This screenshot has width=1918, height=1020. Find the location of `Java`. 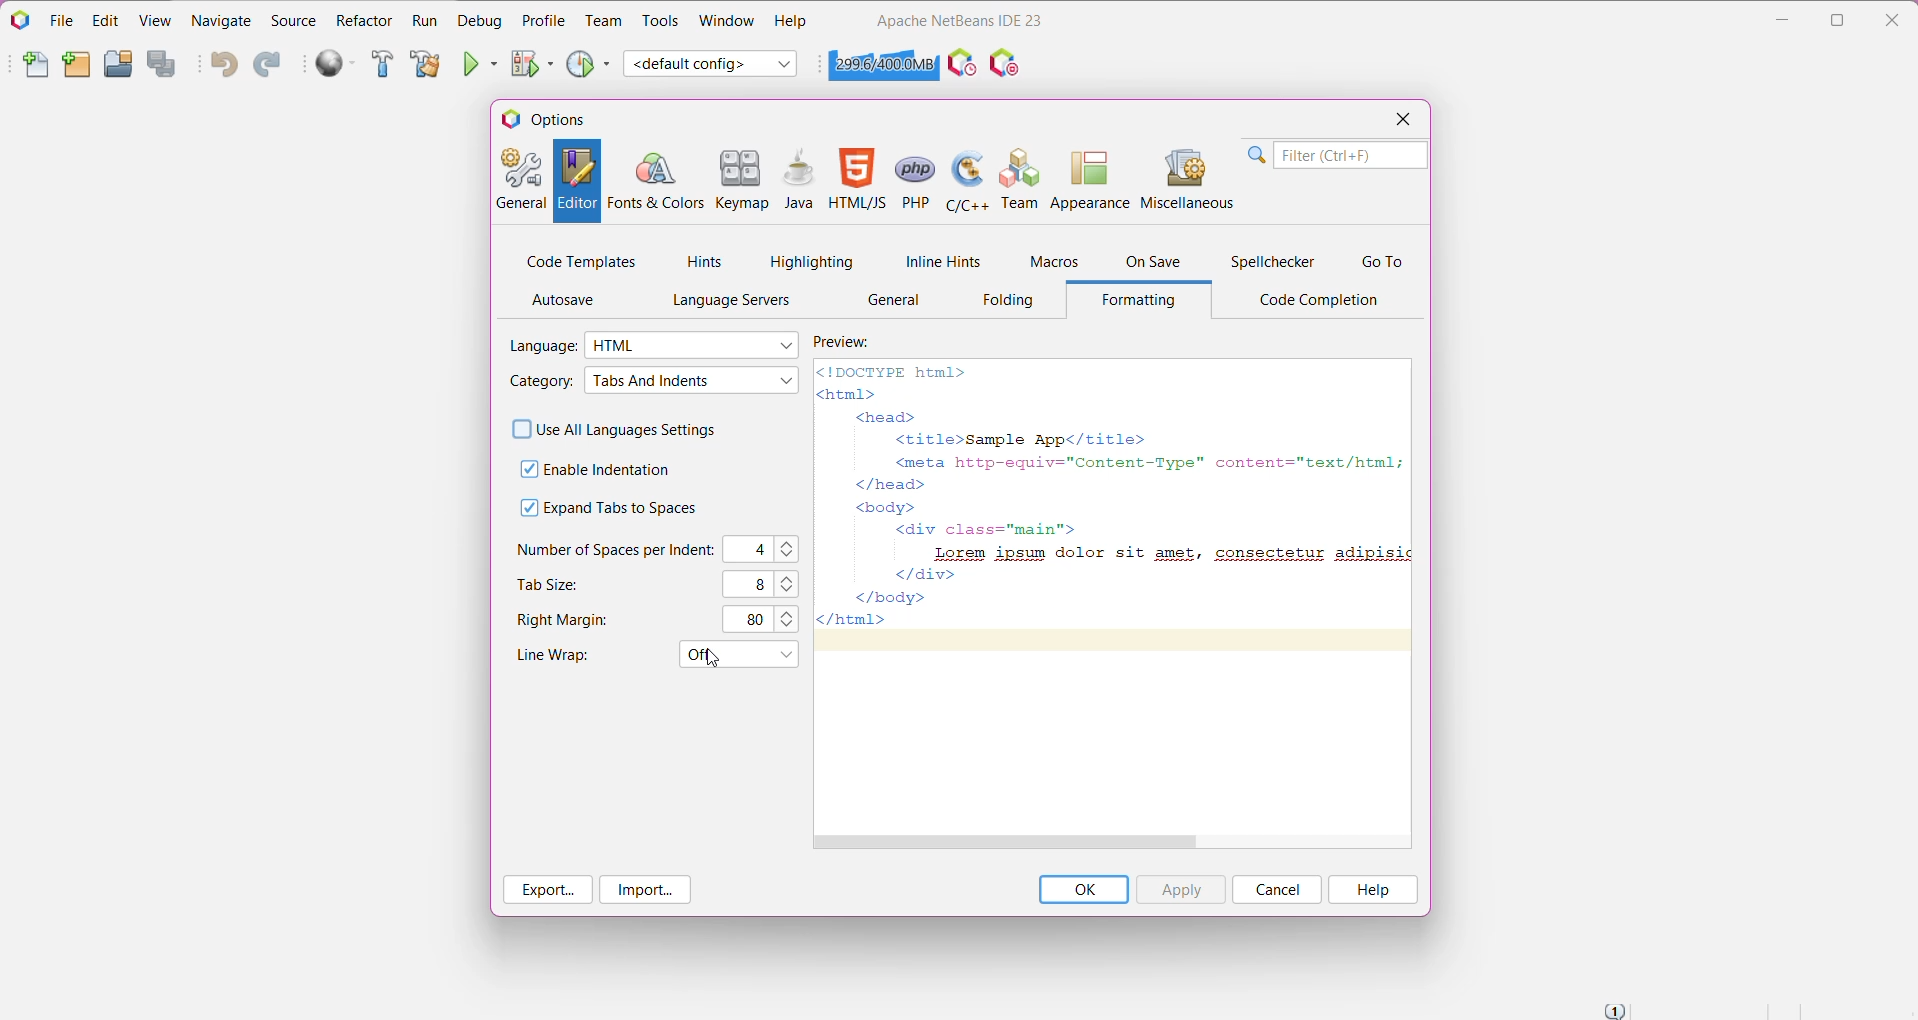

Java is located at coordinates (799, 181).